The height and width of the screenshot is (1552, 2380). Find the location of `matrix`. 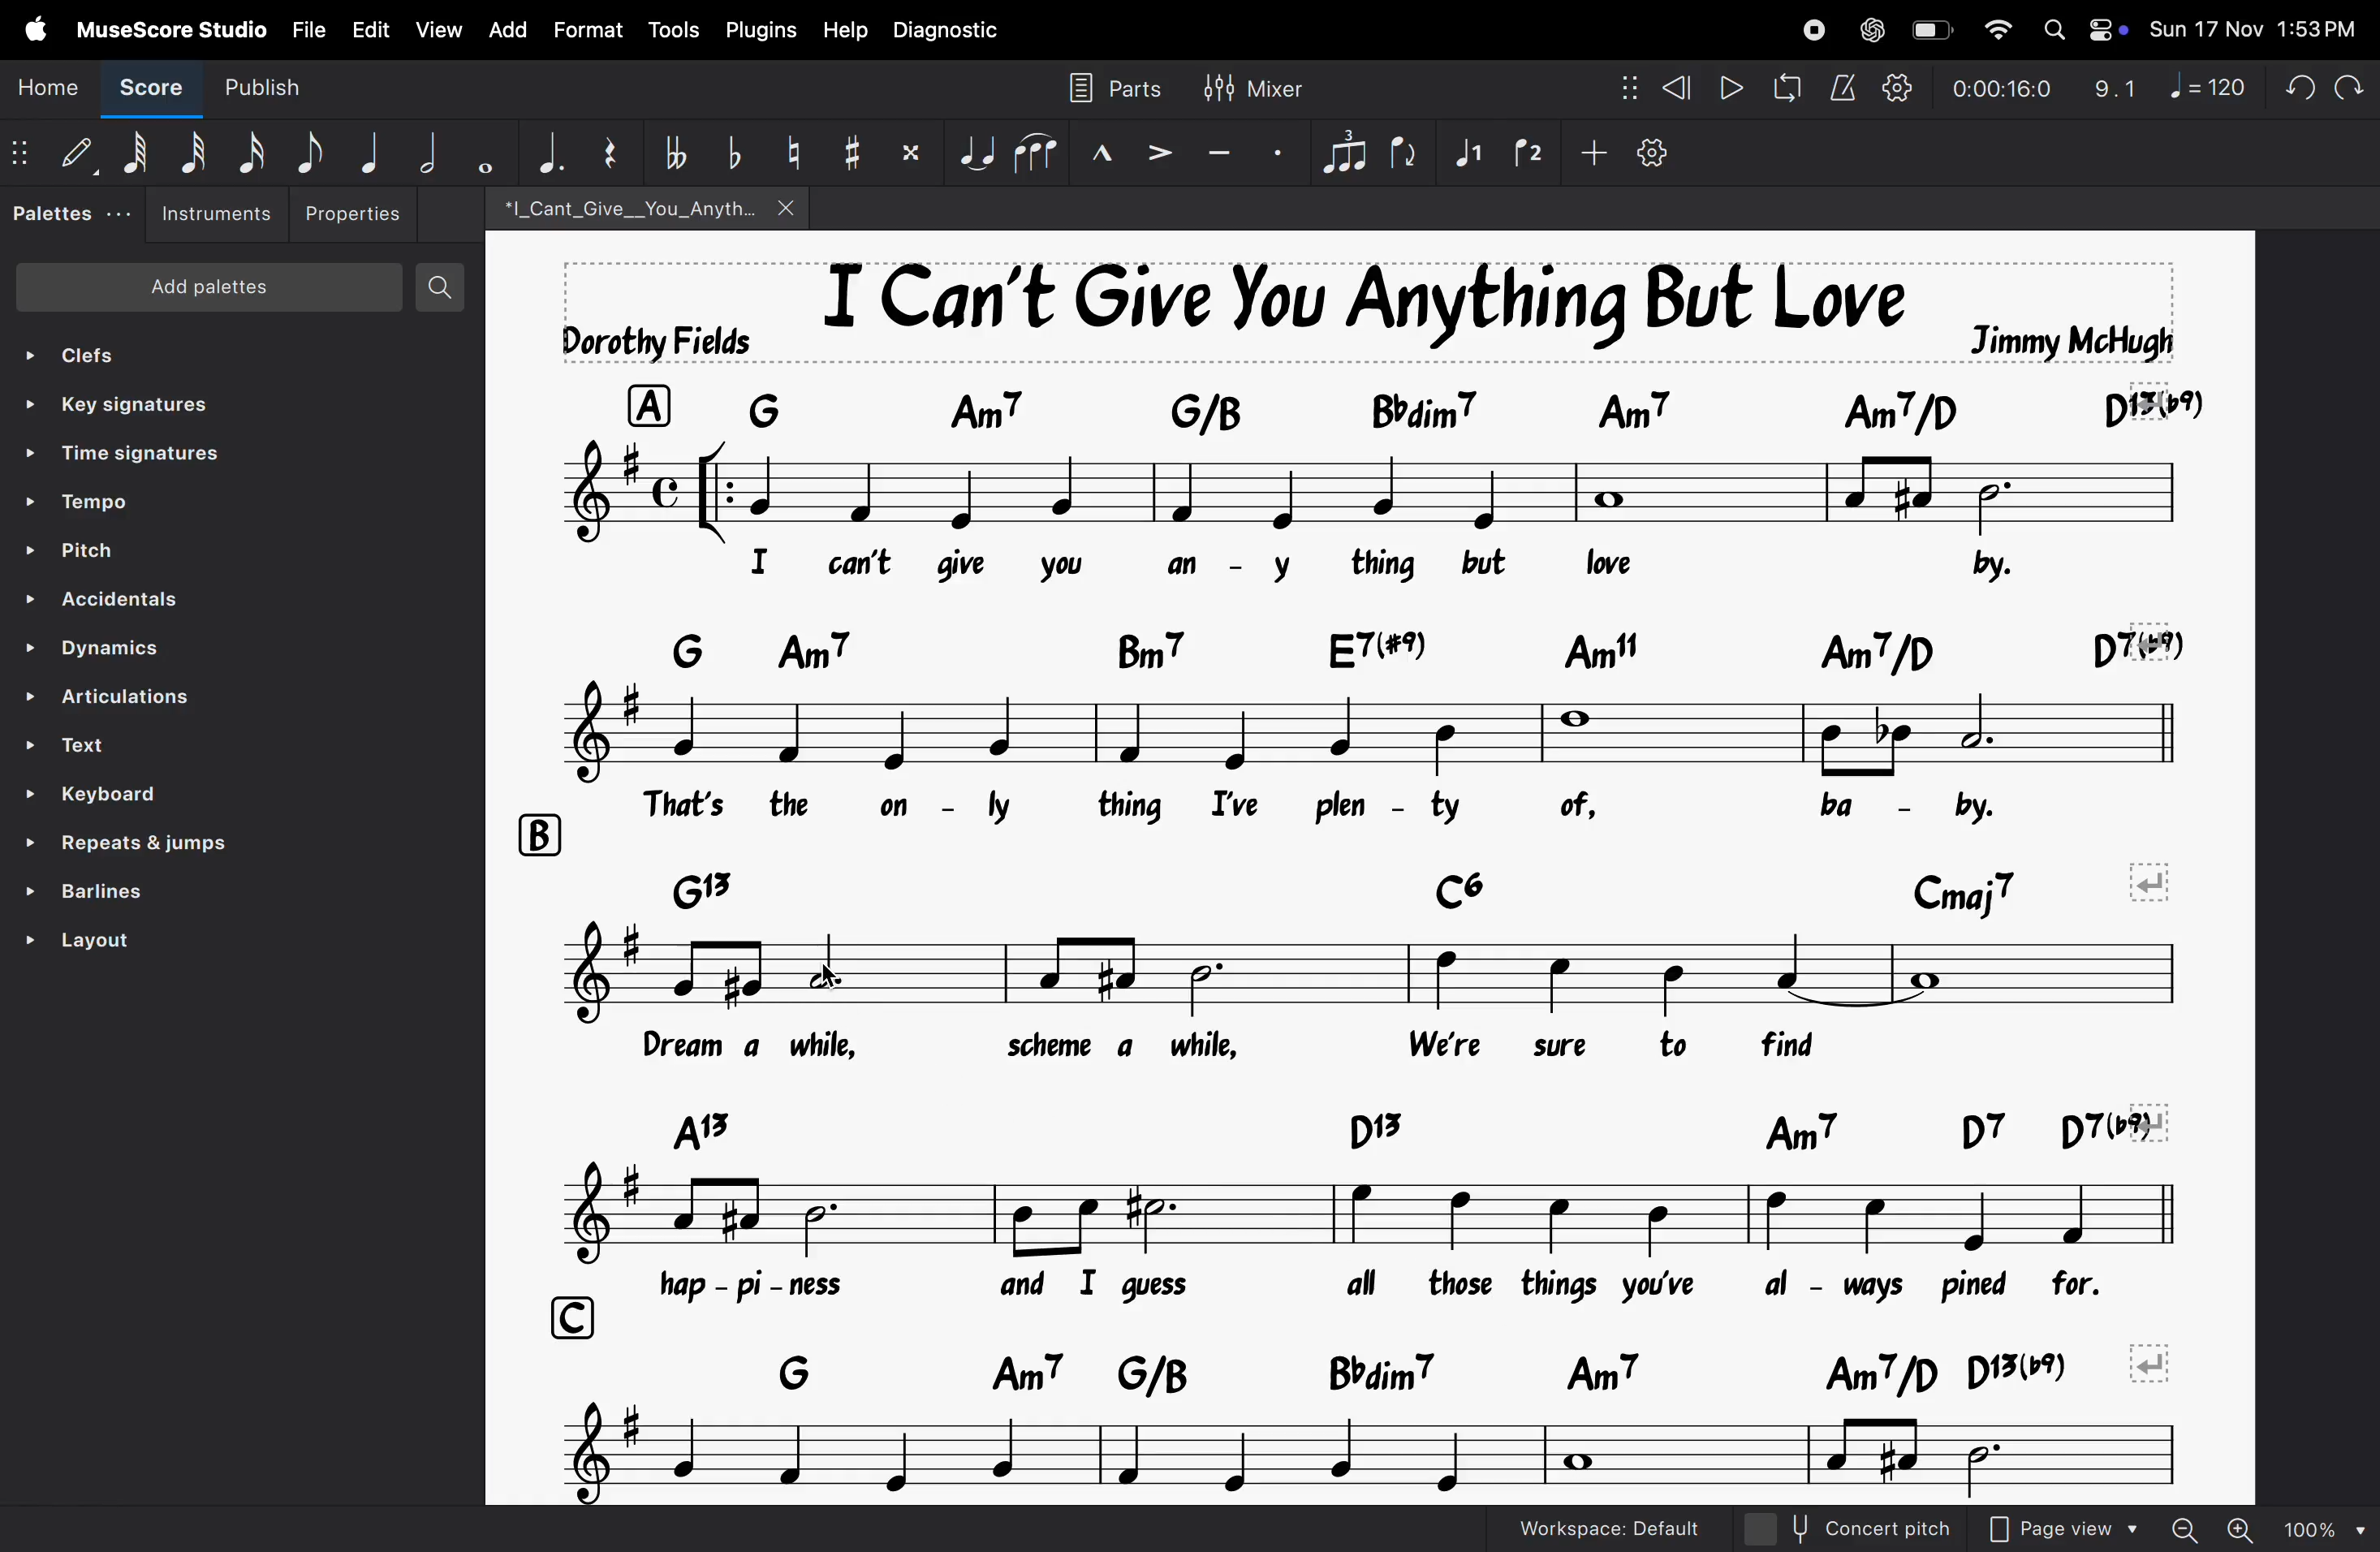

matrix is located at coordinates (20, 154).